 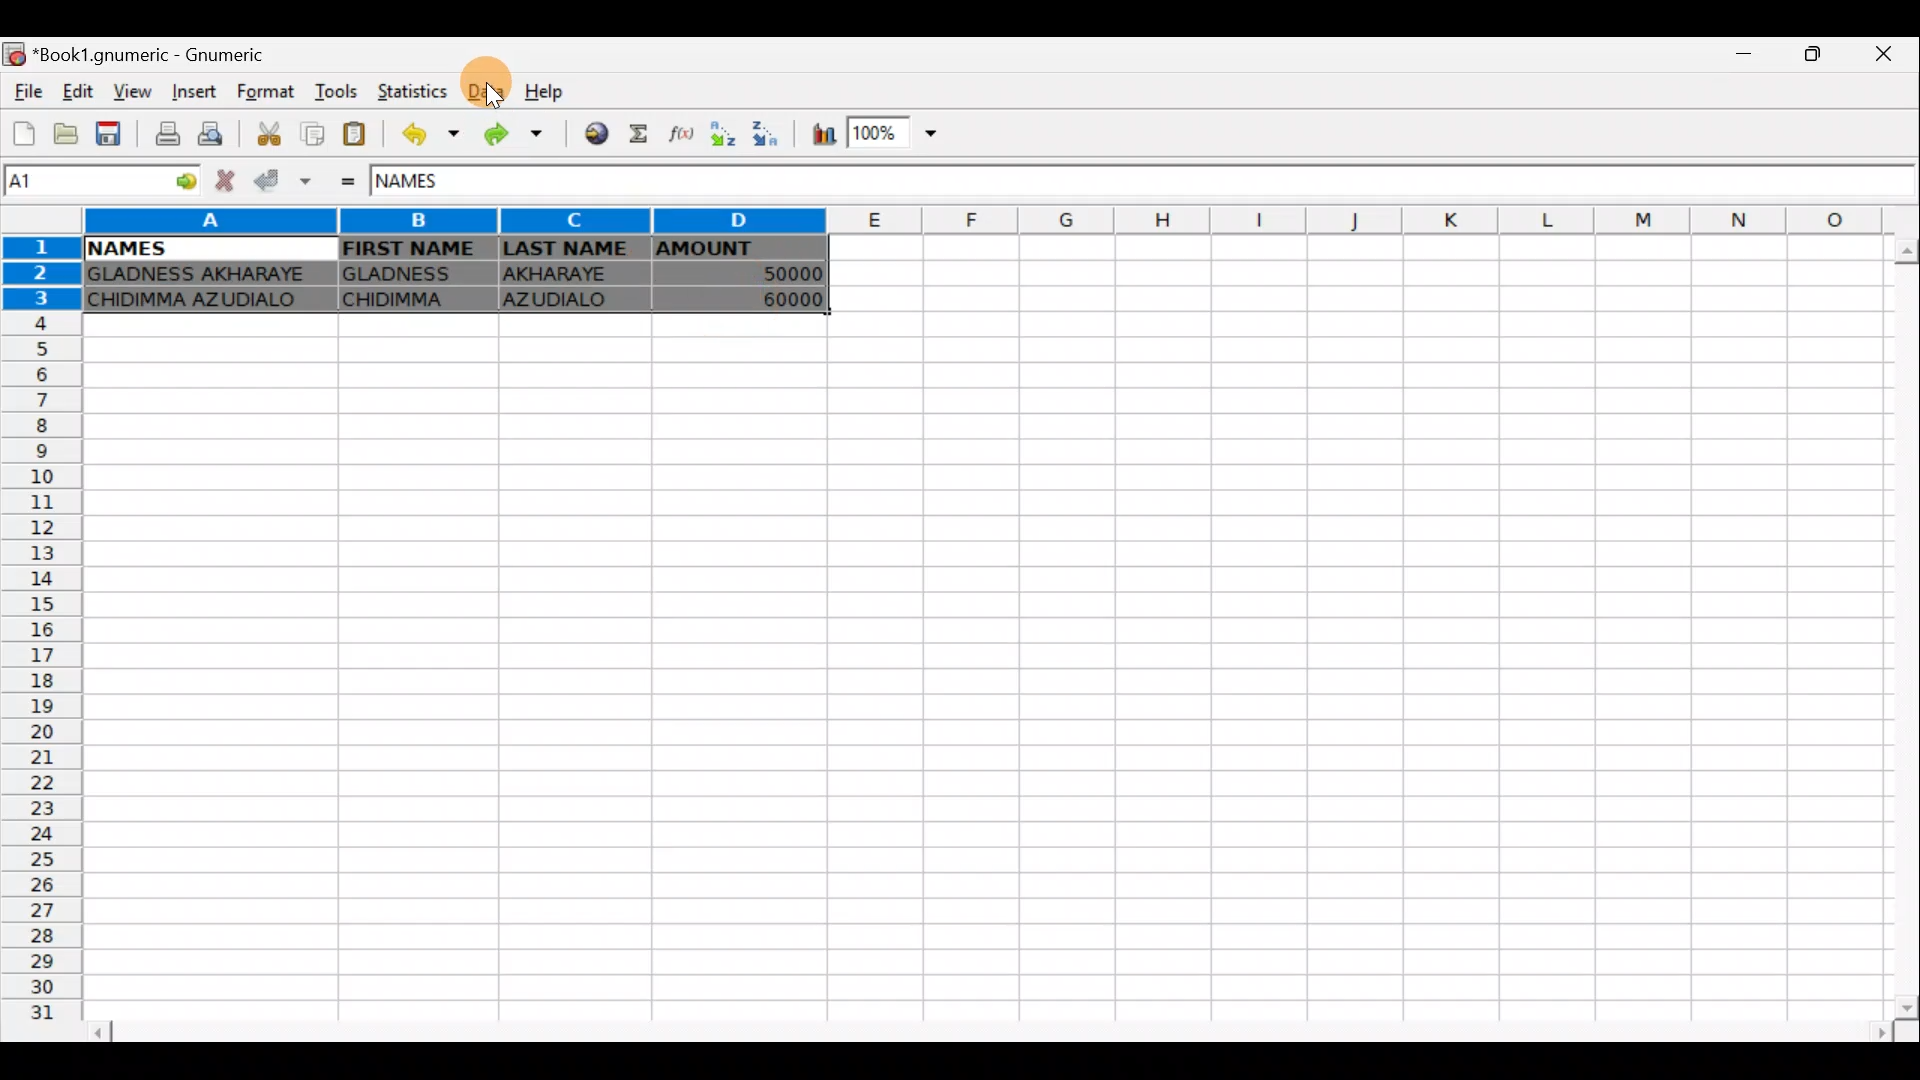 What do you see at coordinates (1818, 56) in the screenshot?
I see `Maximize` at bounding box center [1818, 56].